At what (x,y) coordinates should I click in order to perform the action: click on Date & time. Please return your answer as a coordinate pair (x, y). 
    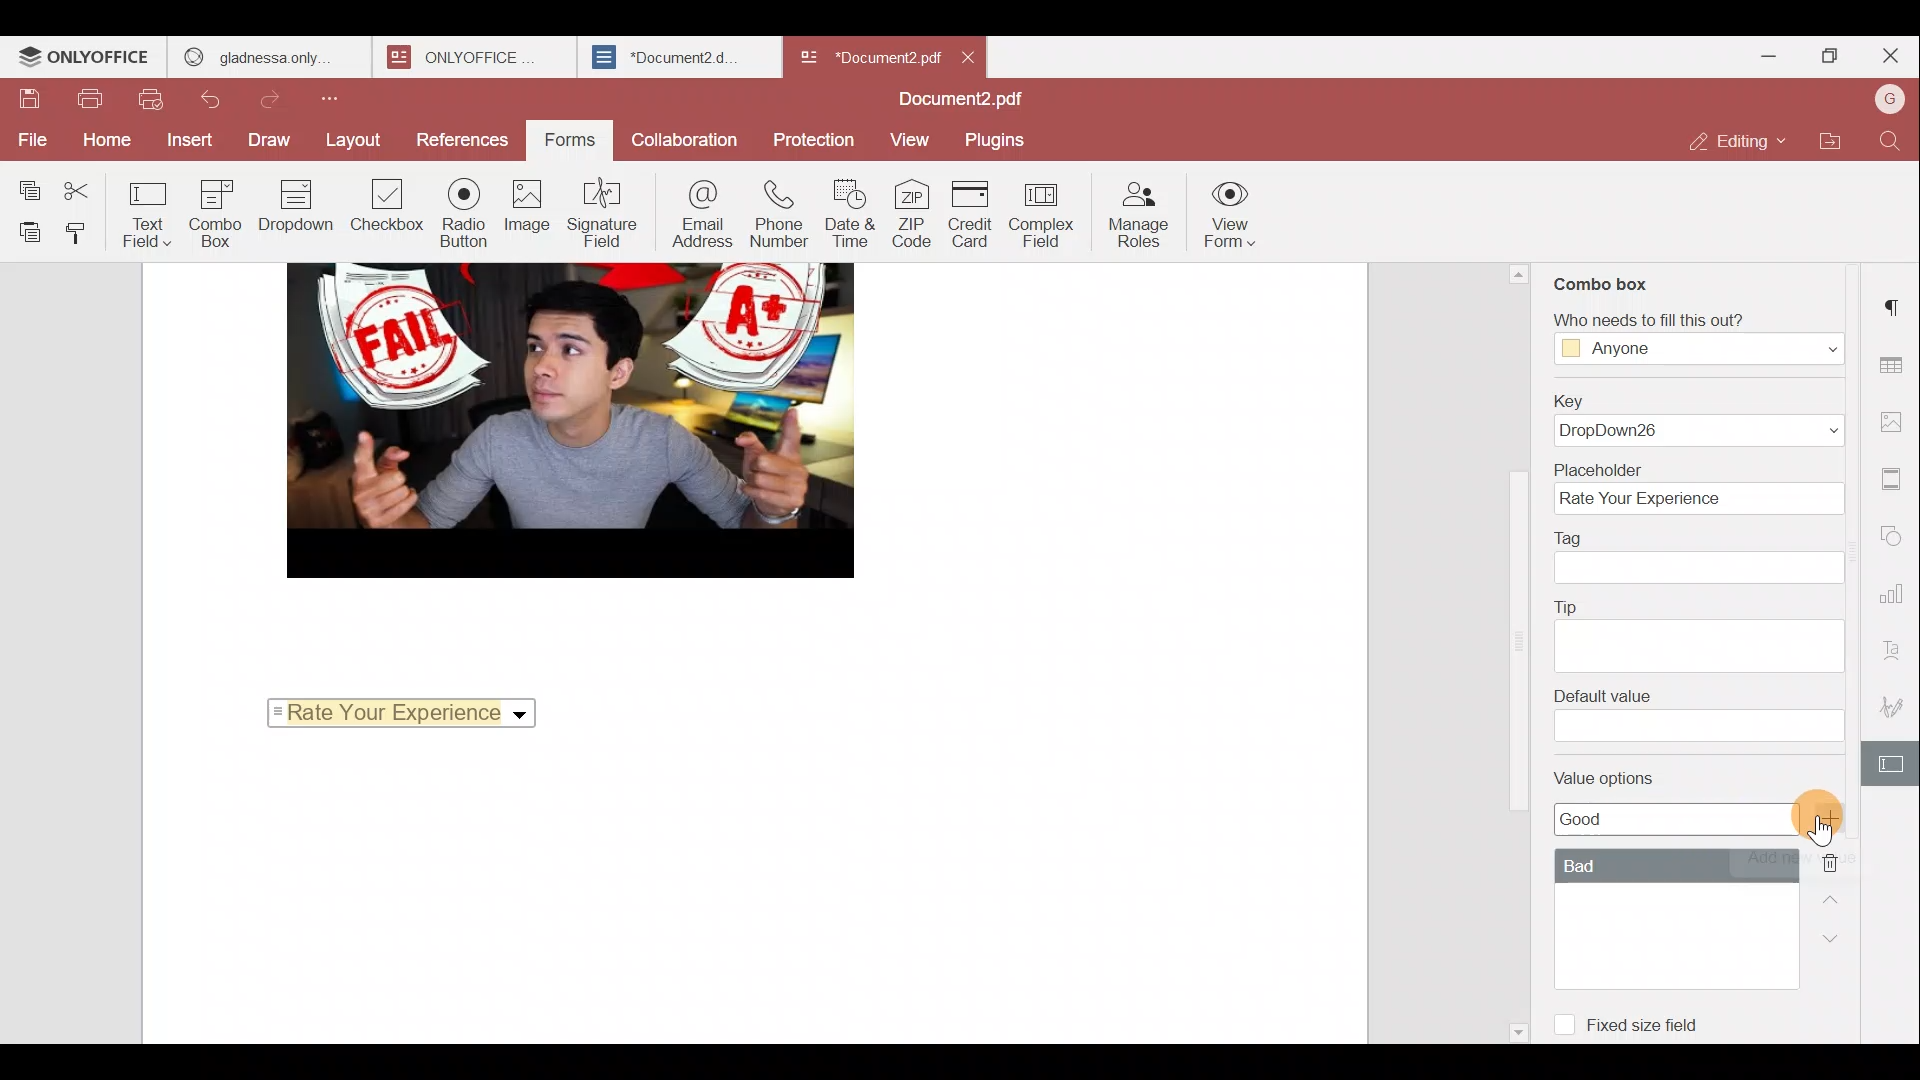
    Looking at the image, I should click on (851, 217).